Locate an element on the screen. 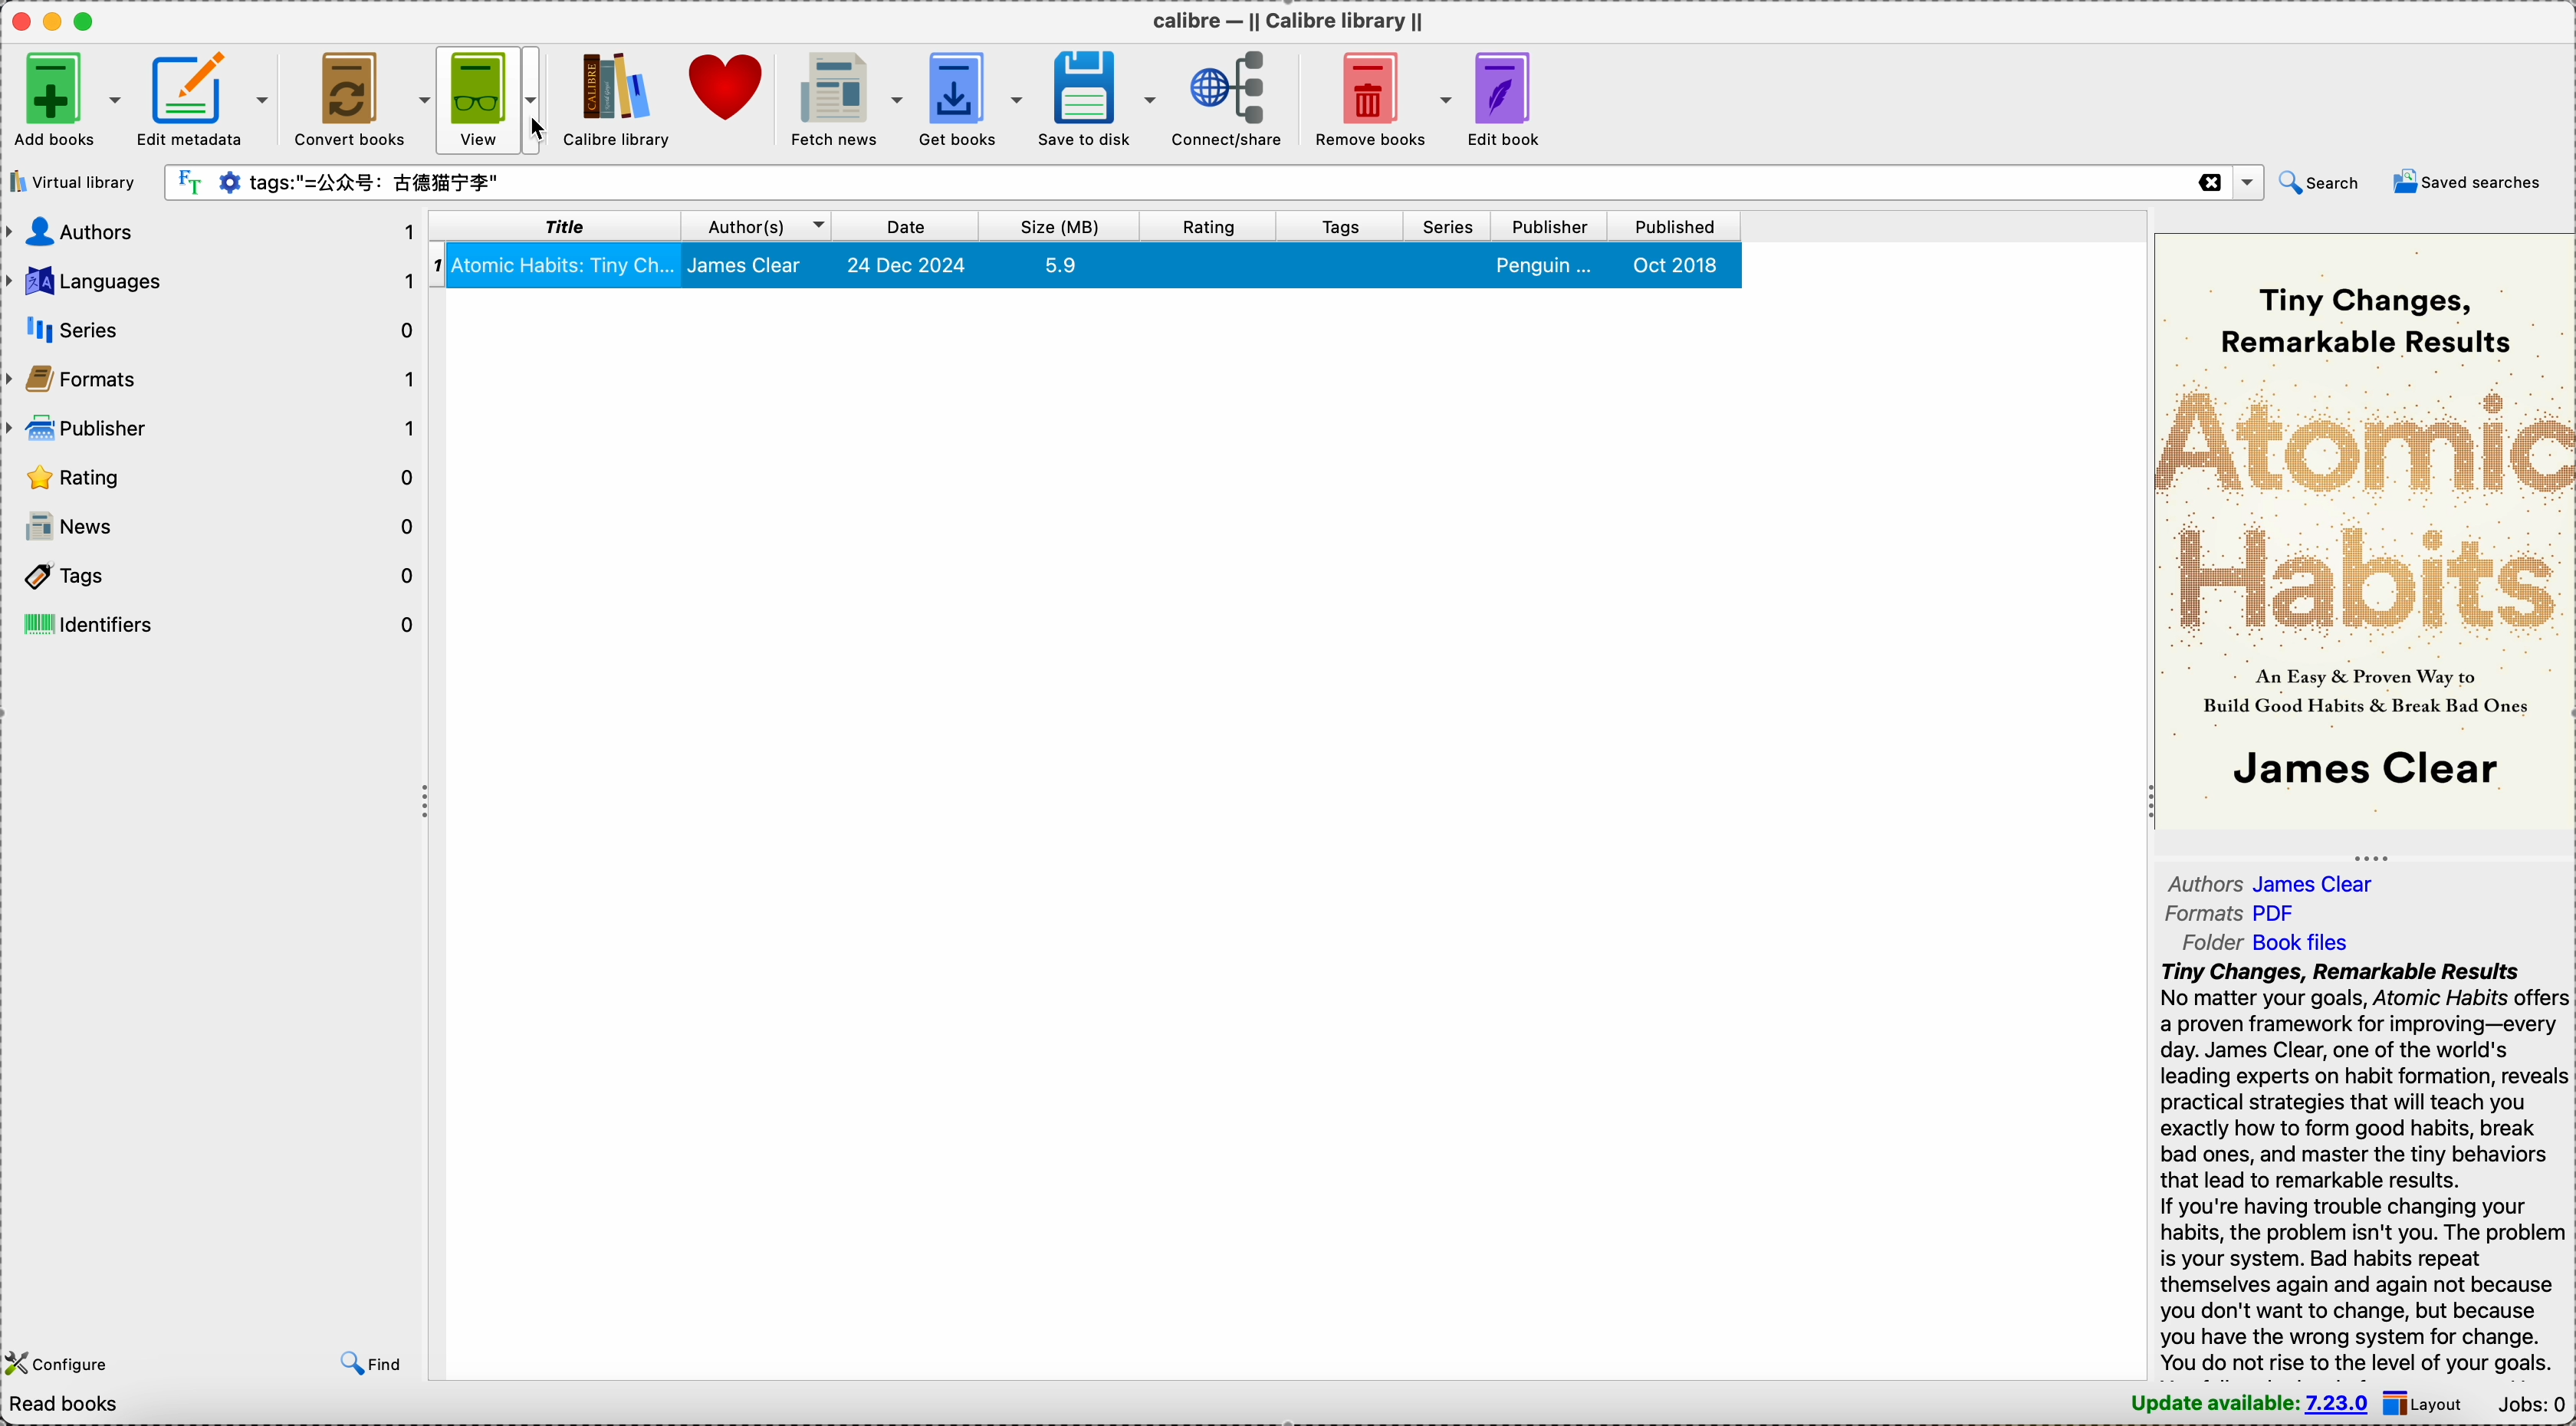 The width and height of the screenshot is (2576, 1426). save to disk is located at coordinates (1098, 96).